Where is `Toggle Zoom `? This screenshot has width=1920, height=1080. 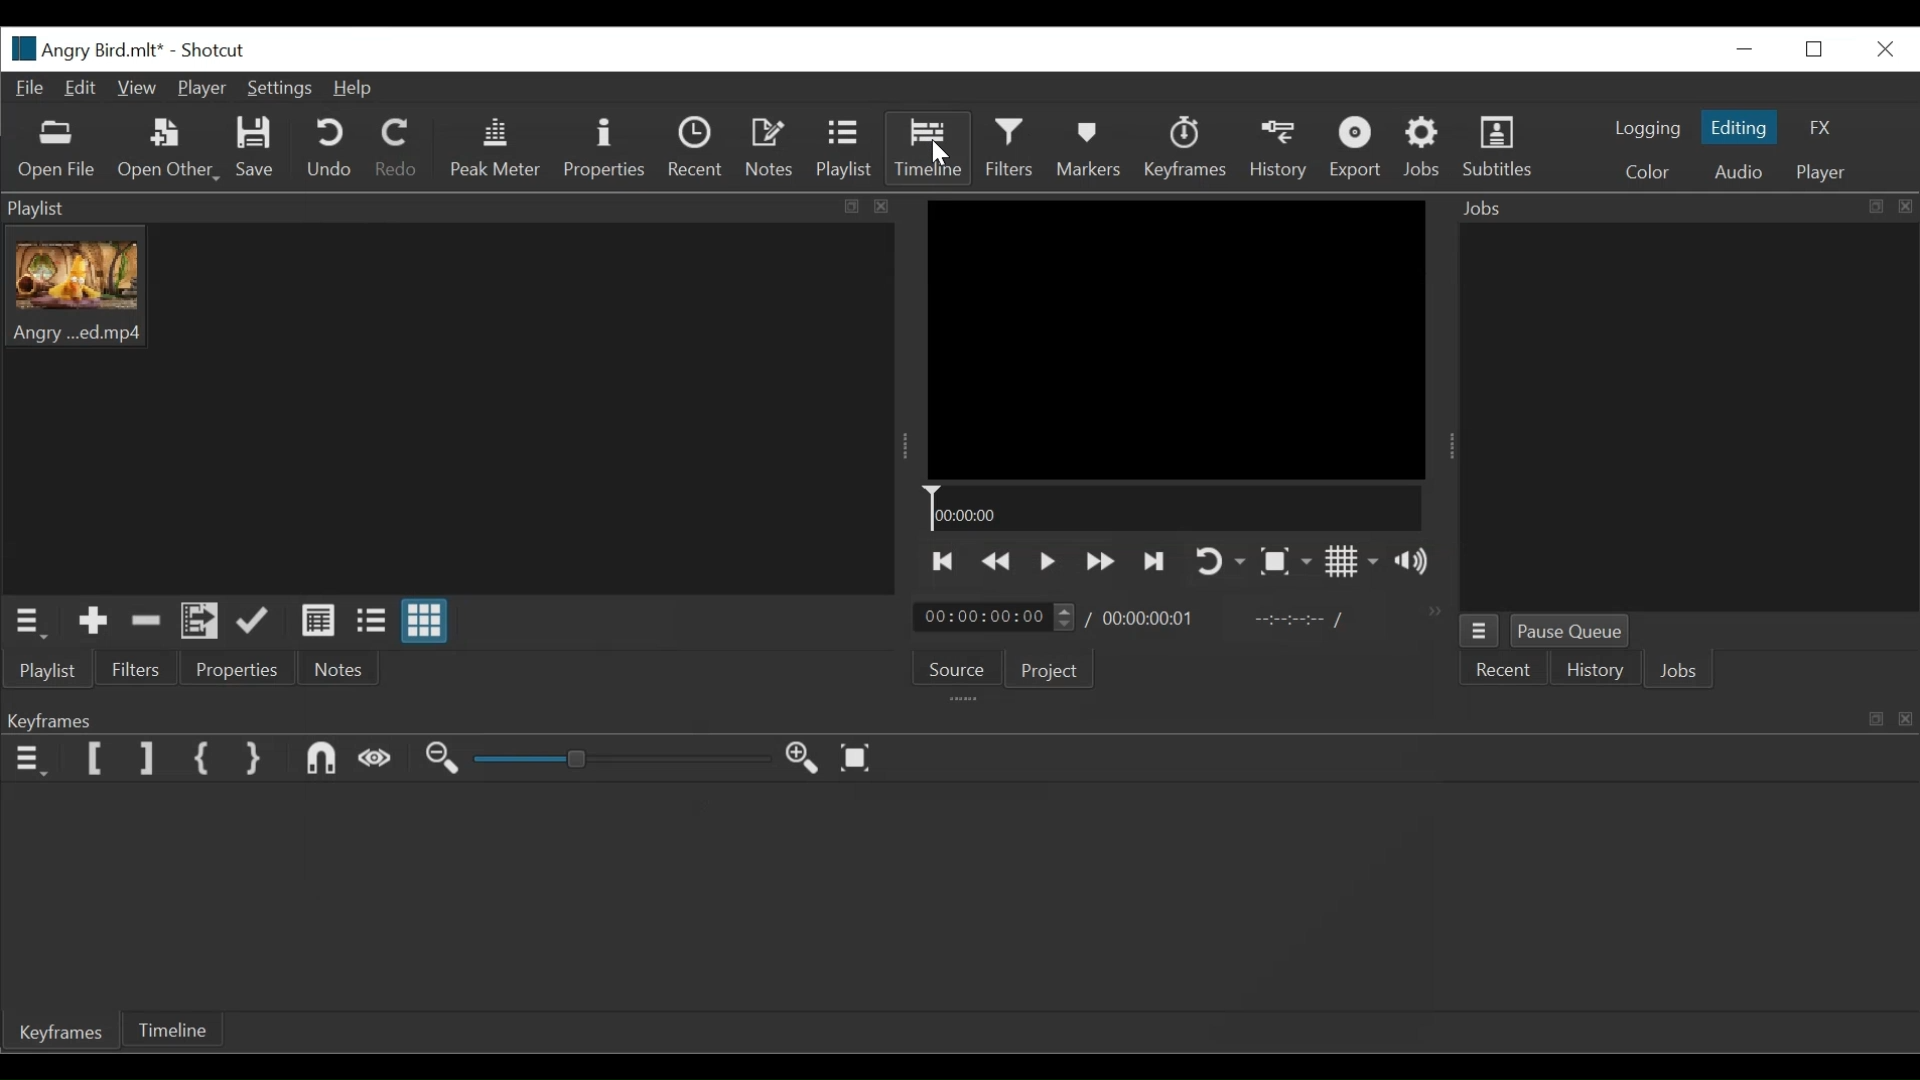
Toggle Zoom  is located at coordinates (1286, 560).